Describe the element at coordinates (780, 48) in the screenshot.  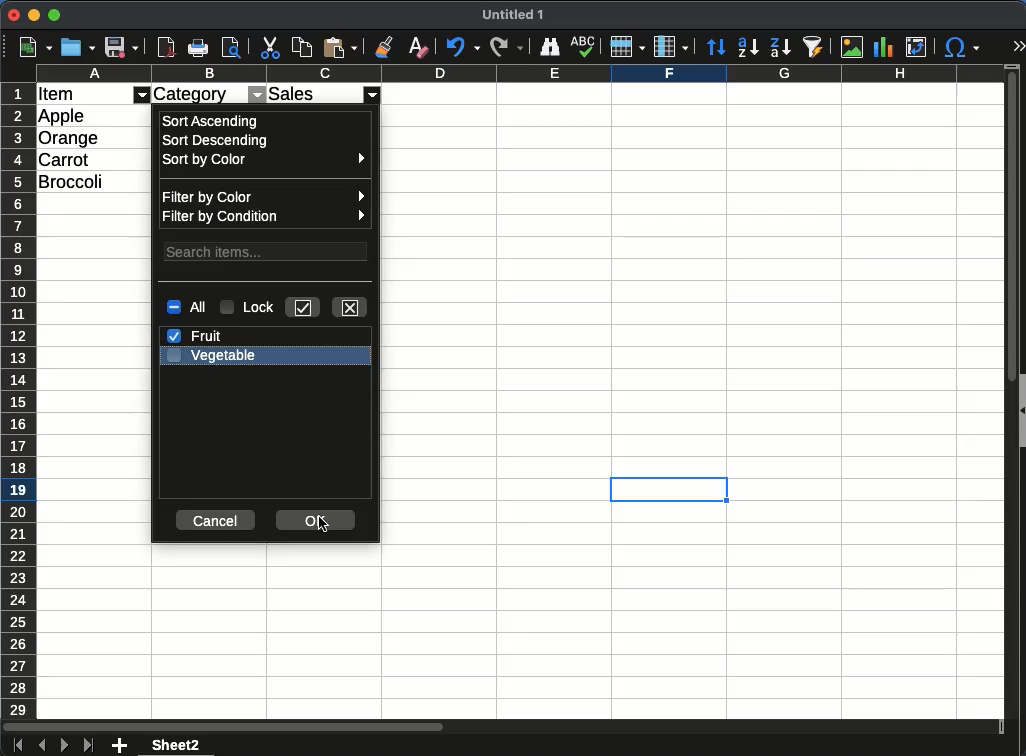
I see `descending` at that location.